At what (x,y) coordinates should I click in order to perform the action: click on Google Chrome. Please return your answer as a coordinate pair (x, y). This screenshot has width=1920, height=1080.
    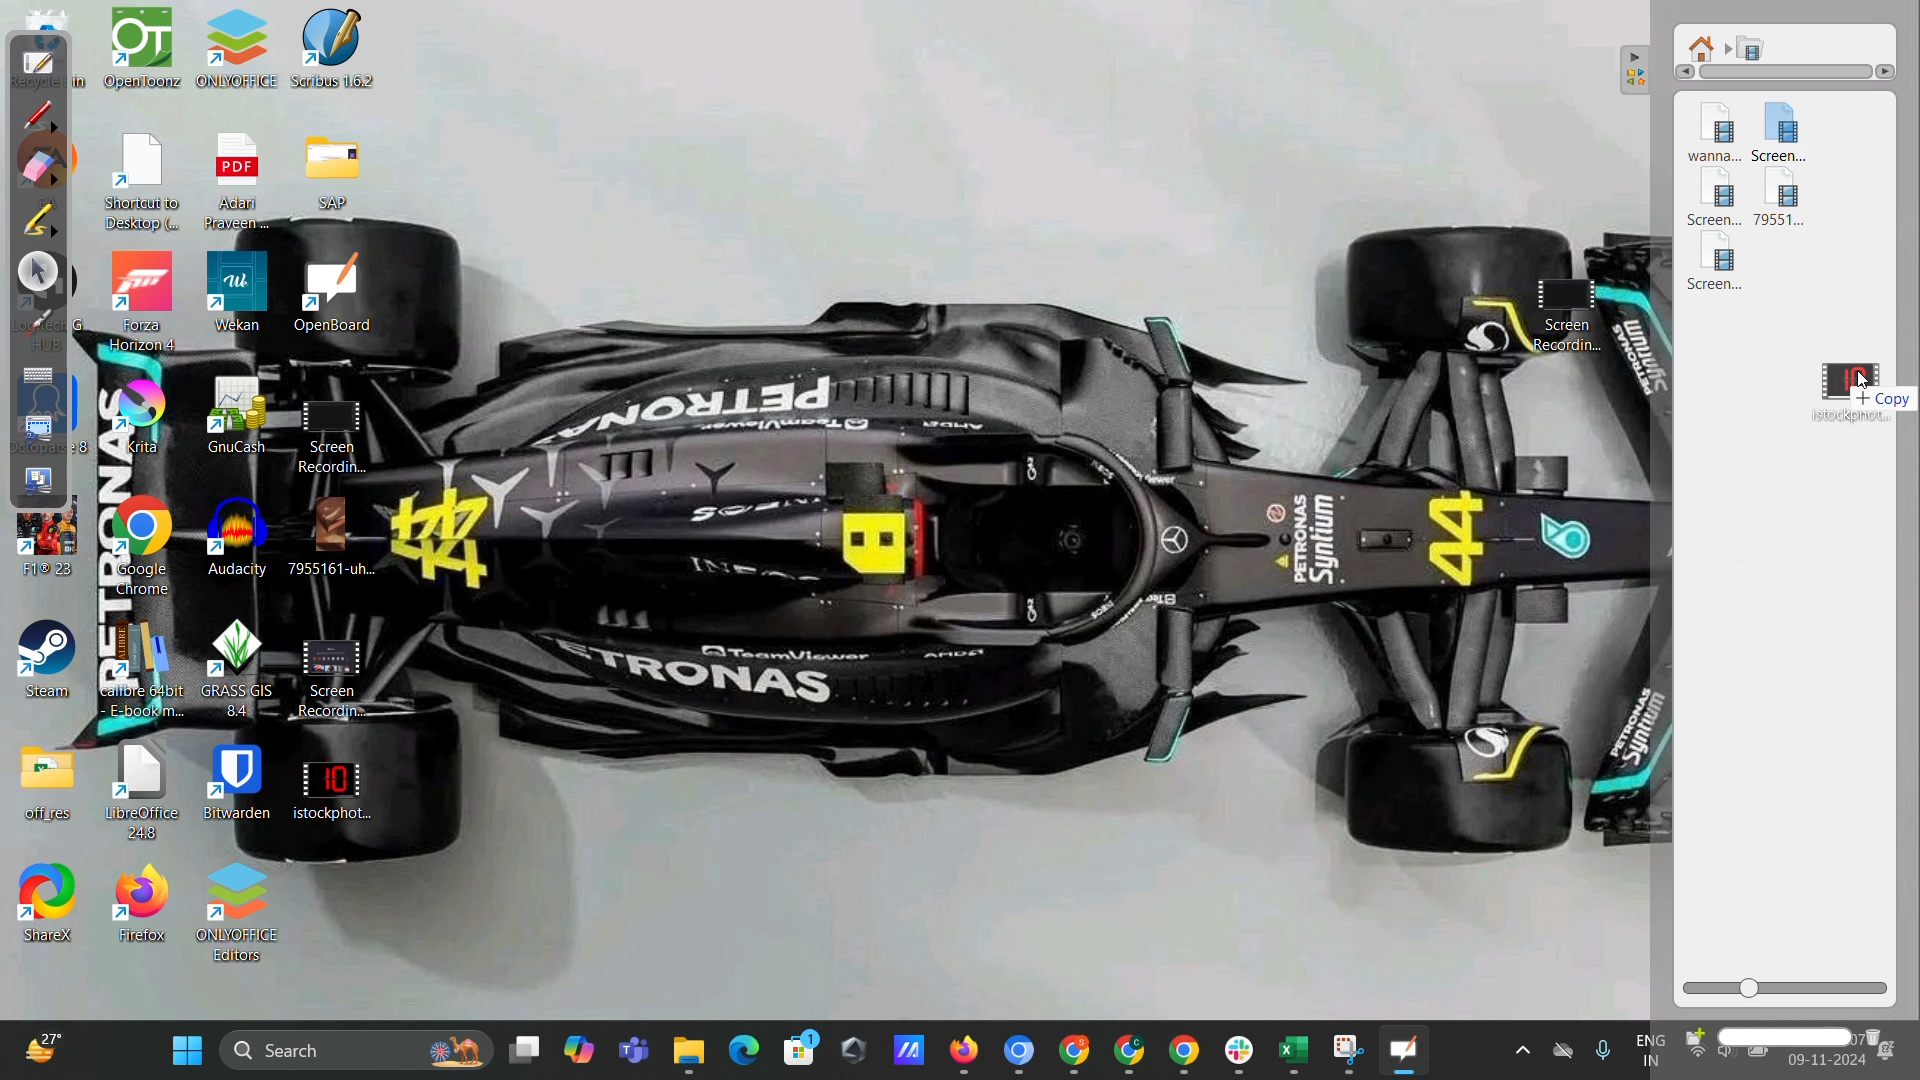
    Looking at the image, I should click on (148, 545).